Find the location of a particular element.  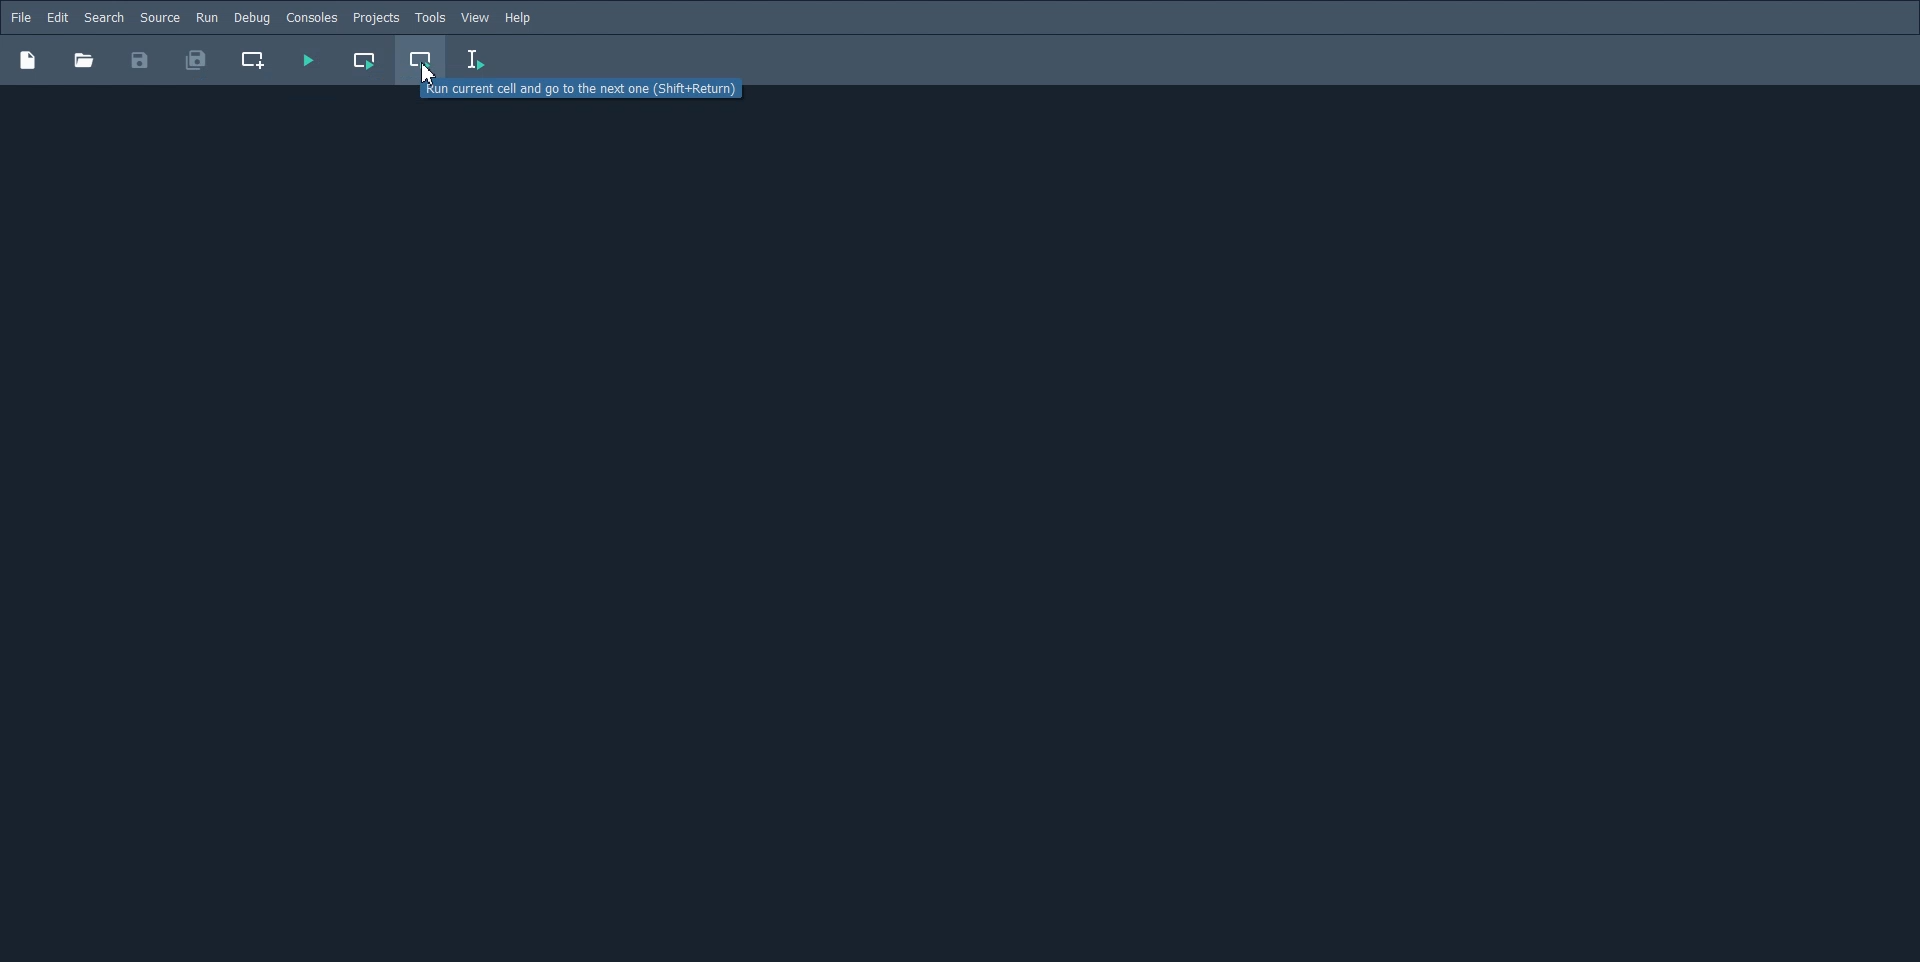

New file is located at coordinates (27, 59).